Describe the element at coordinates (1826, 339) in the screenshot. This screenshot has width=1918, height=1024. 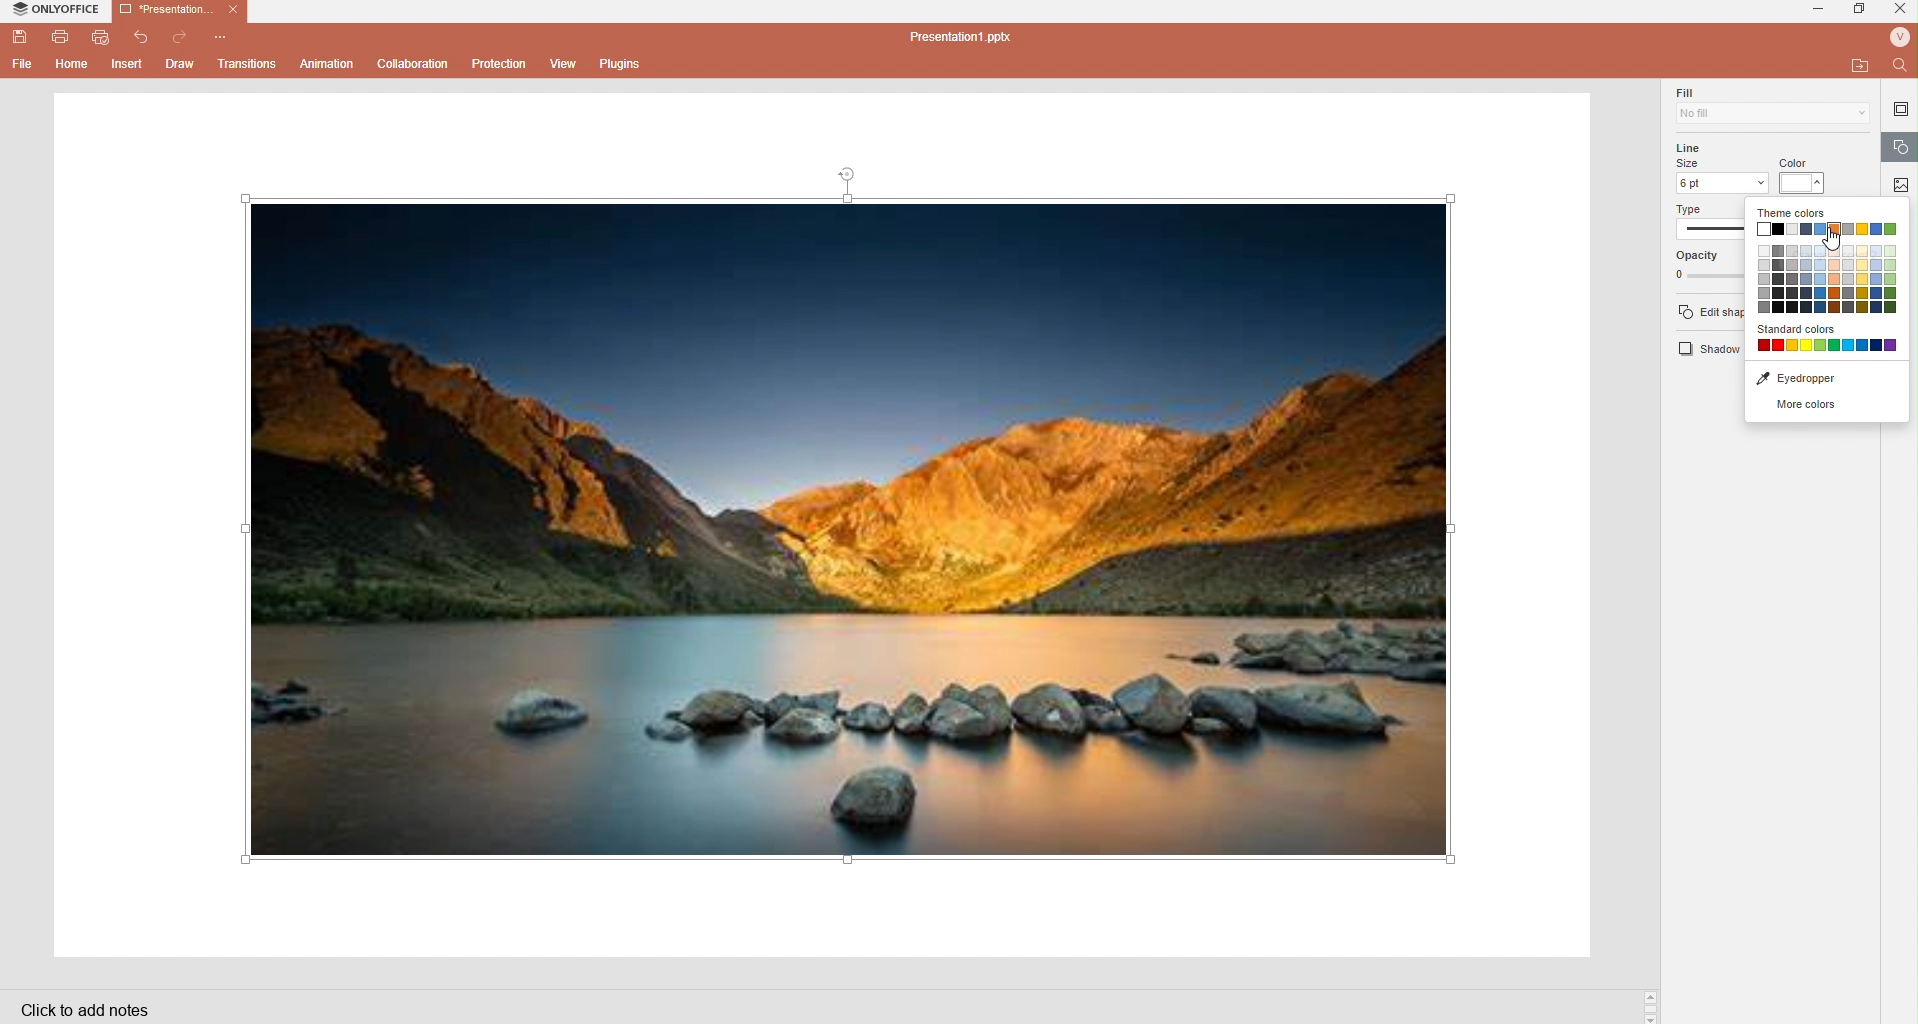
I see `Standard colors` at that location.